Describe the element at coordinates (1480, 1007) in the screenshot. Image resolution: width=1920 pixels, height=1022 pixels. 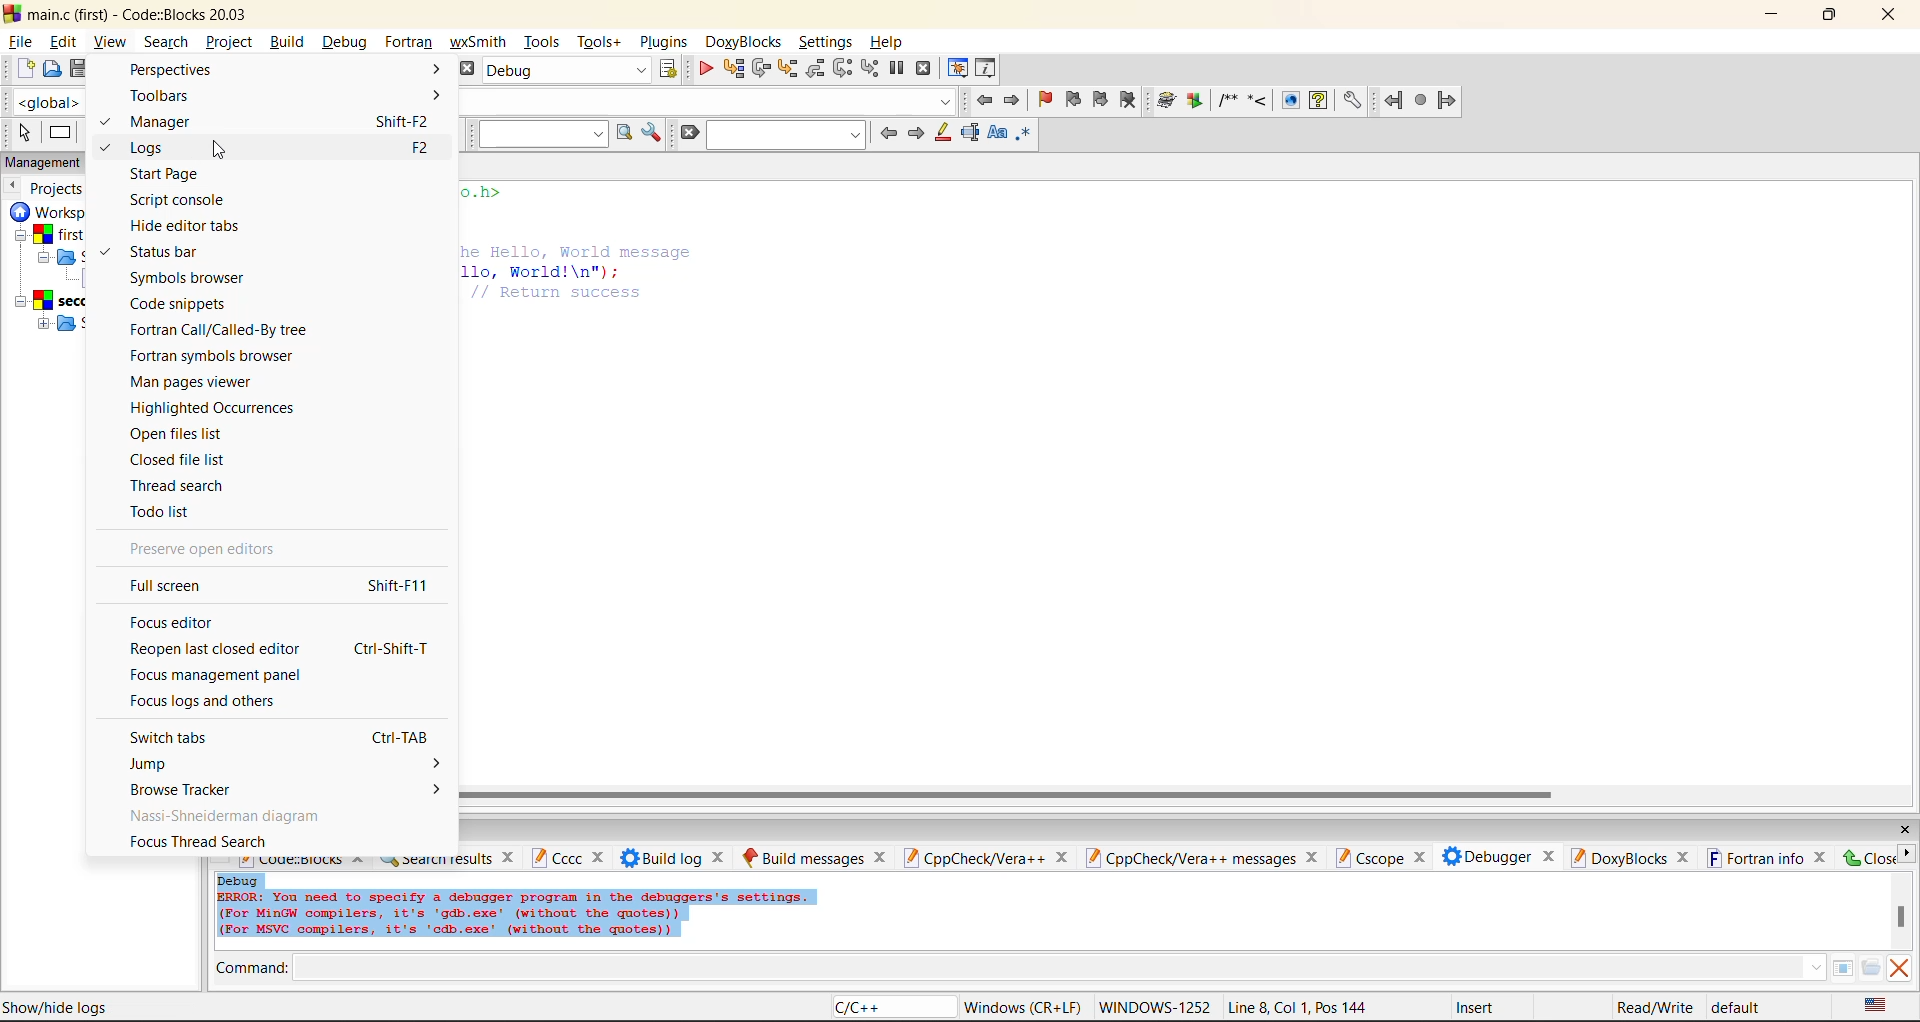
I see `insert` at that location.